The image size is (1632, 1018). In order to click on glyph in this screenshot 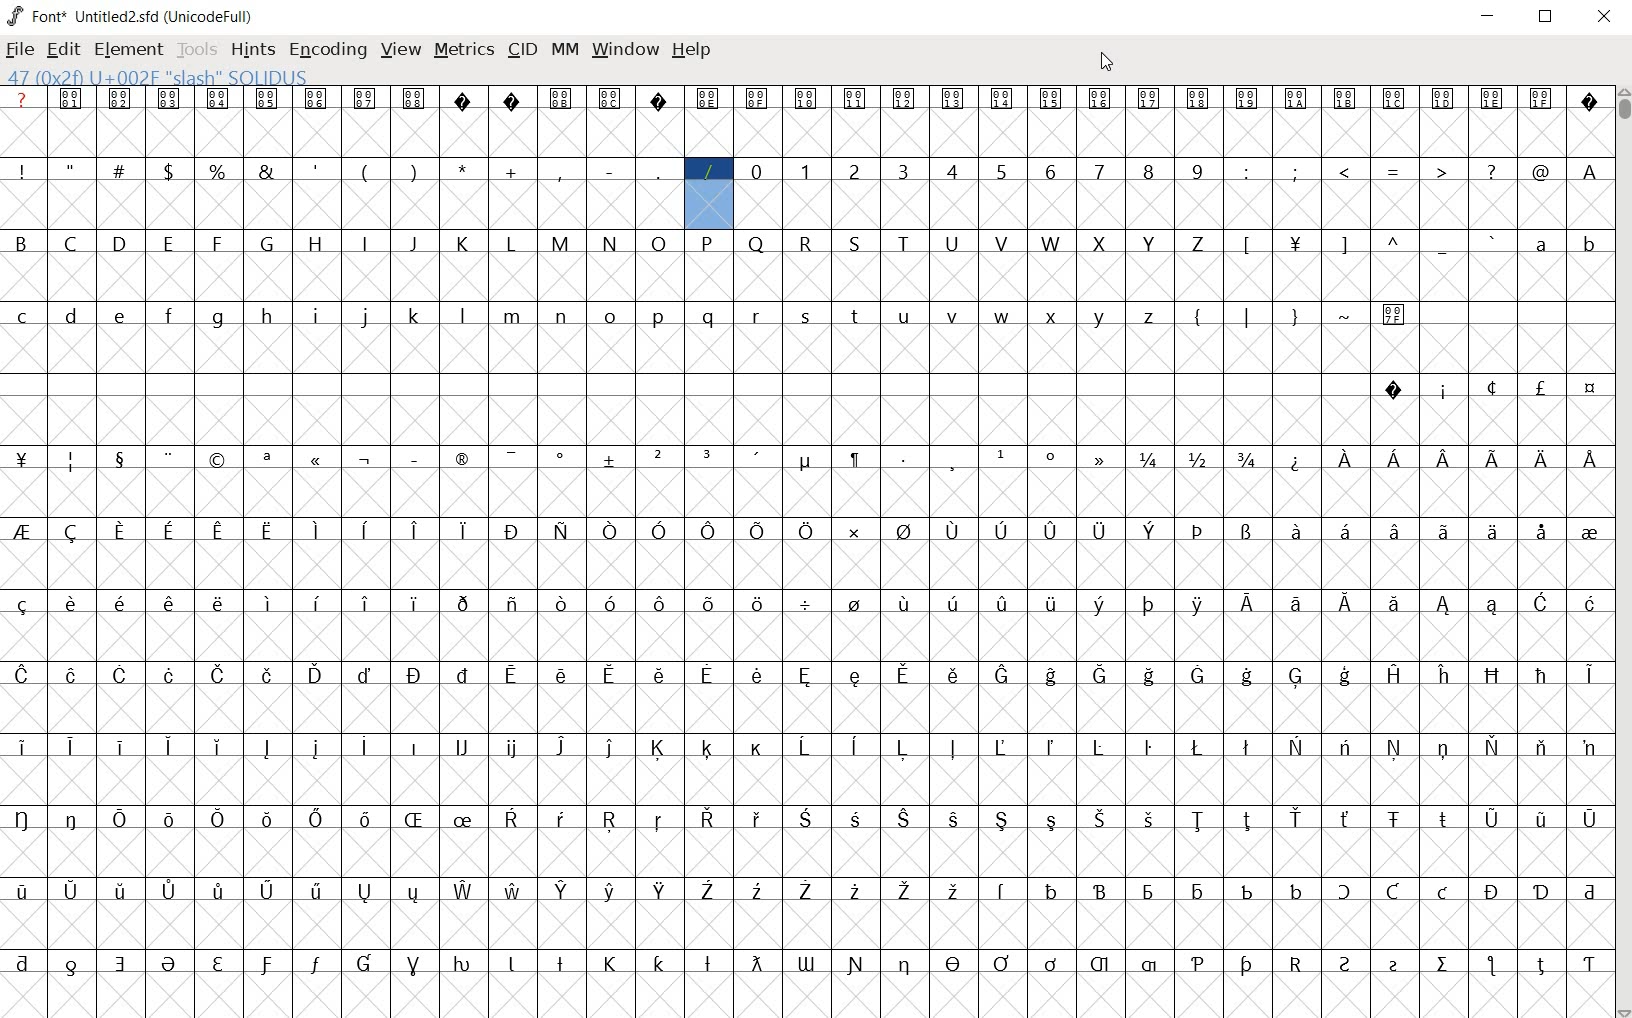, I will do `click(464, 891)`.